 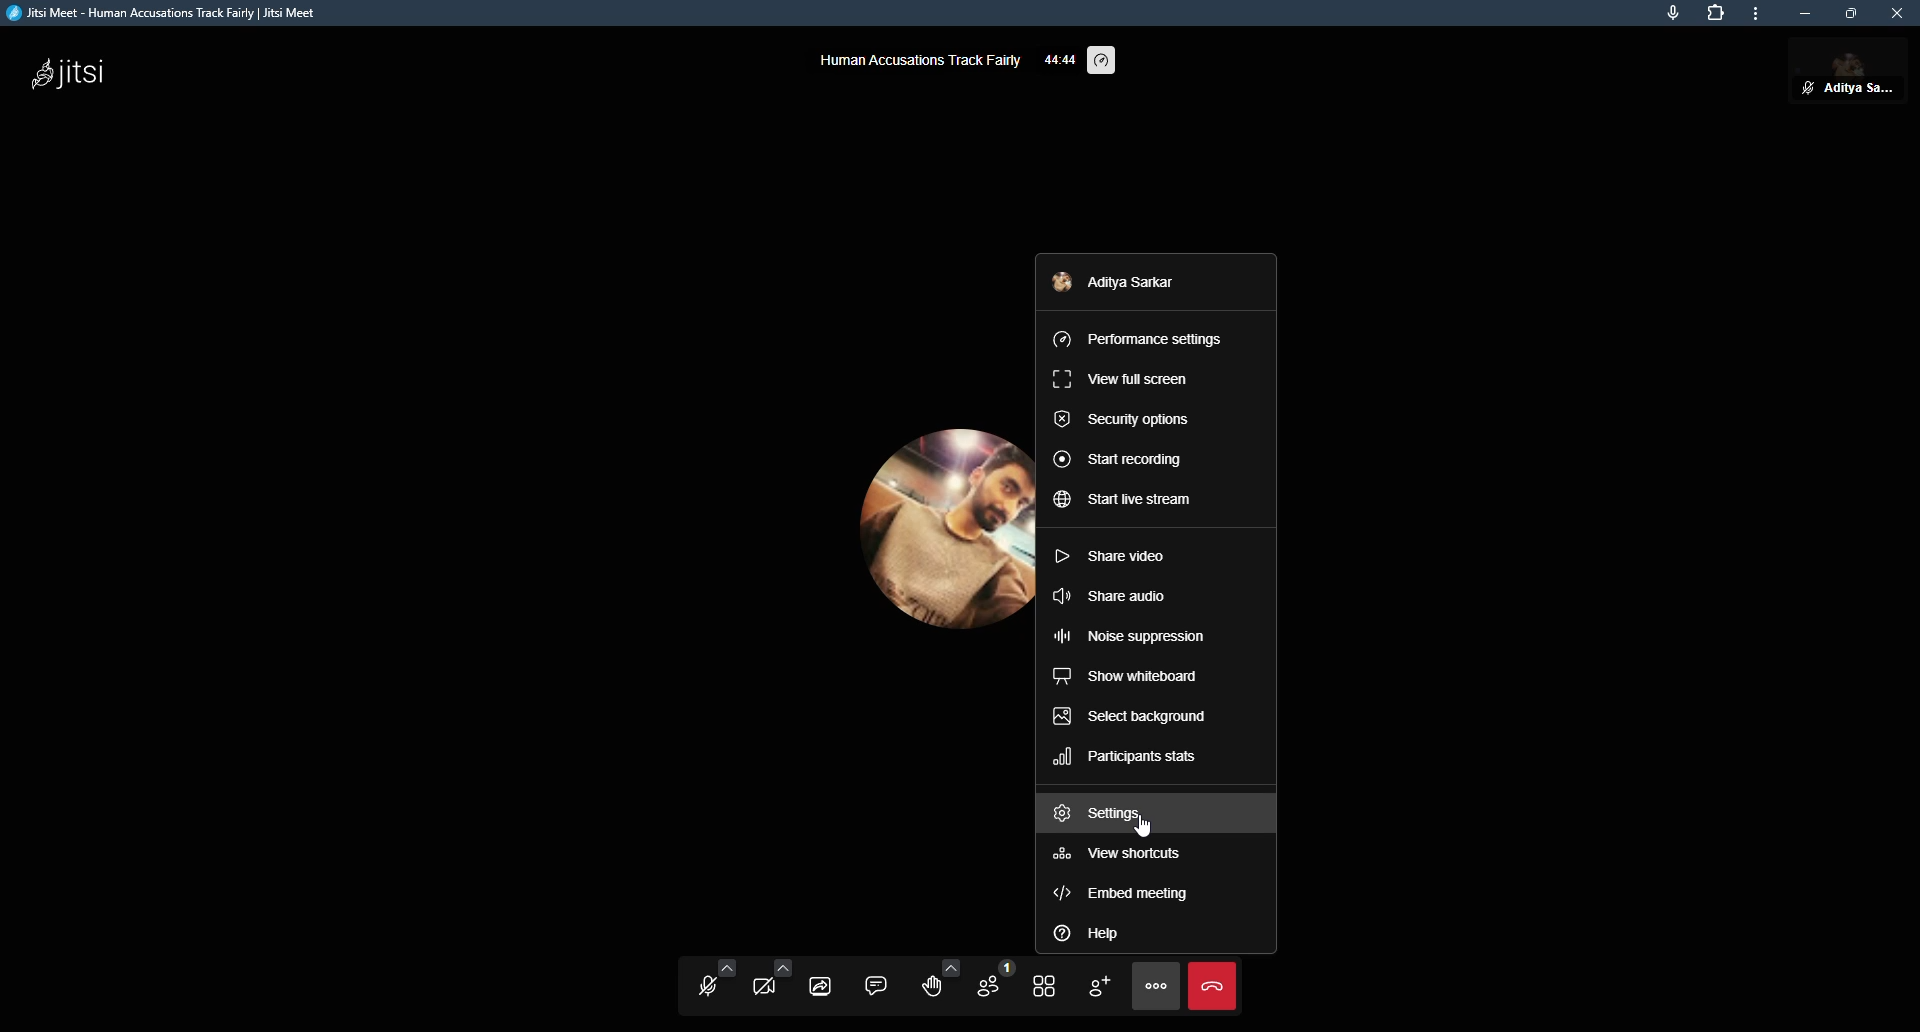 What do you see at coordinates (1128, 677) in the screenshot?
I see `show whiteboard` at bounding box center [1128, 677].